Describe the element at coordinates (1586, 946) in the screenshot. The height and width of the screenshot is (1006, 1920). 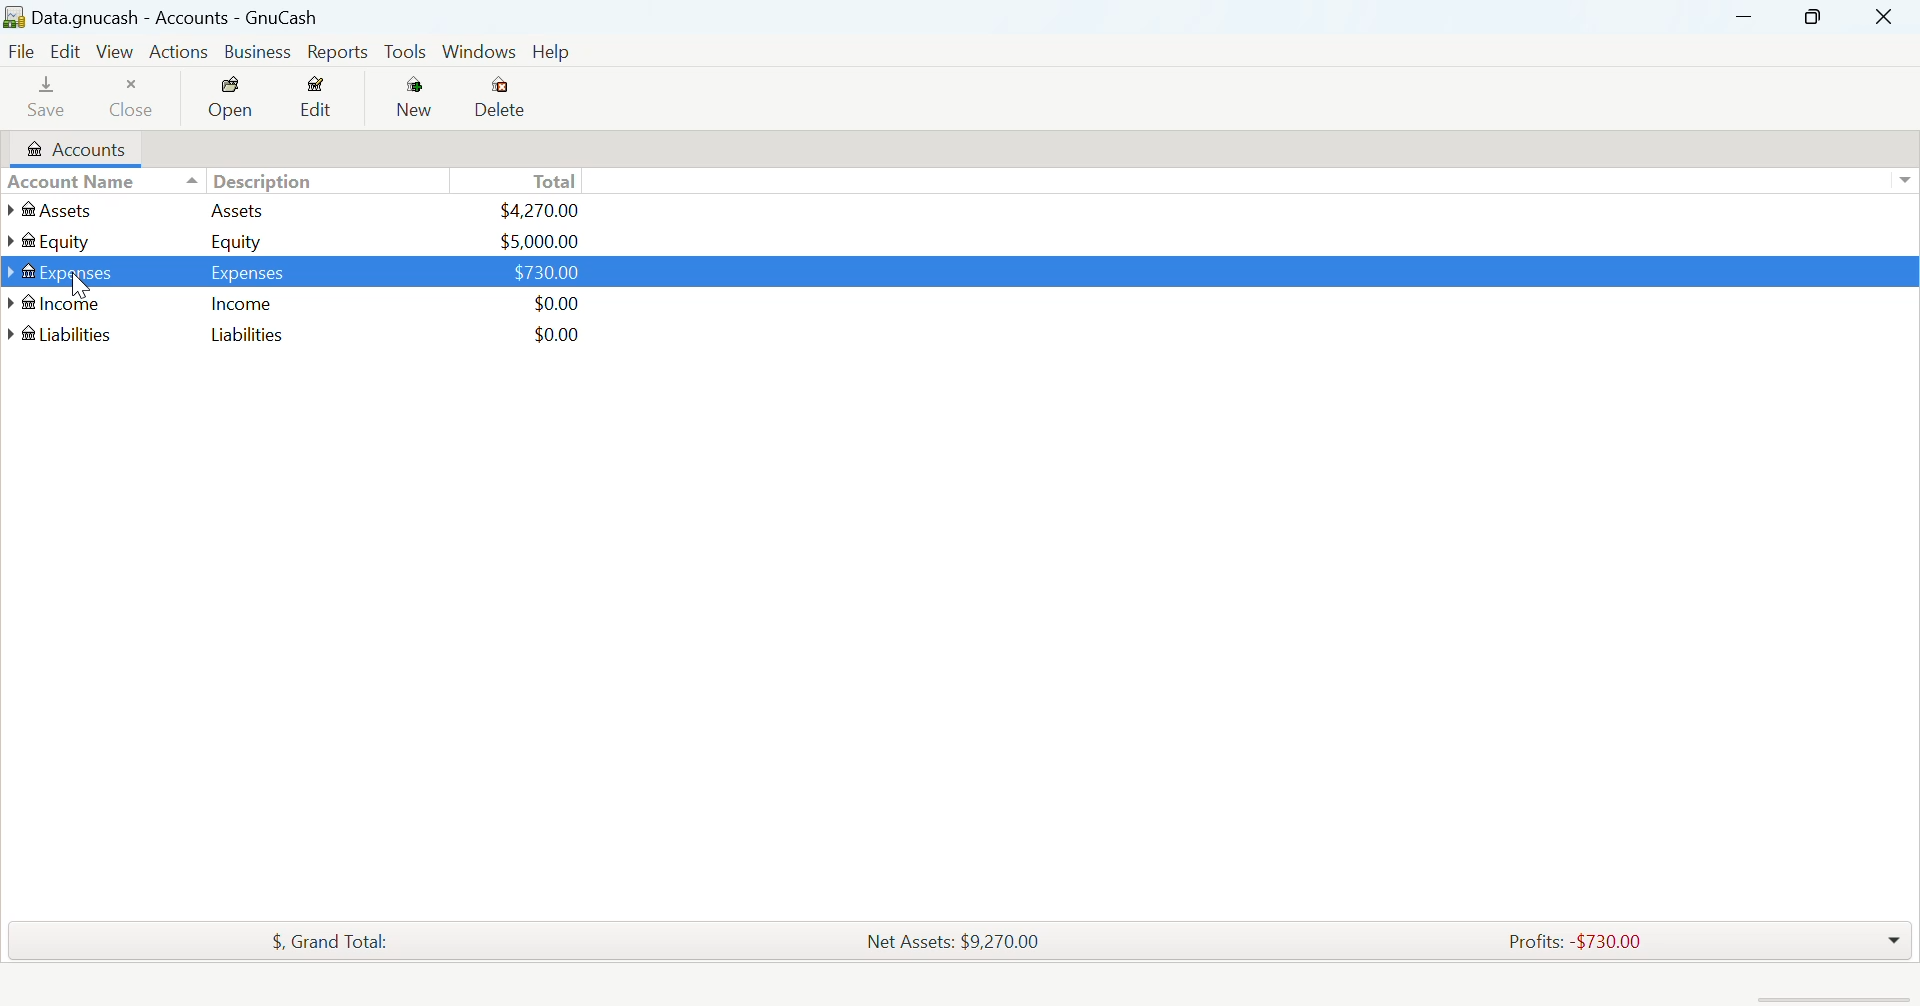
I see `Profits: -$730.00` at that location.